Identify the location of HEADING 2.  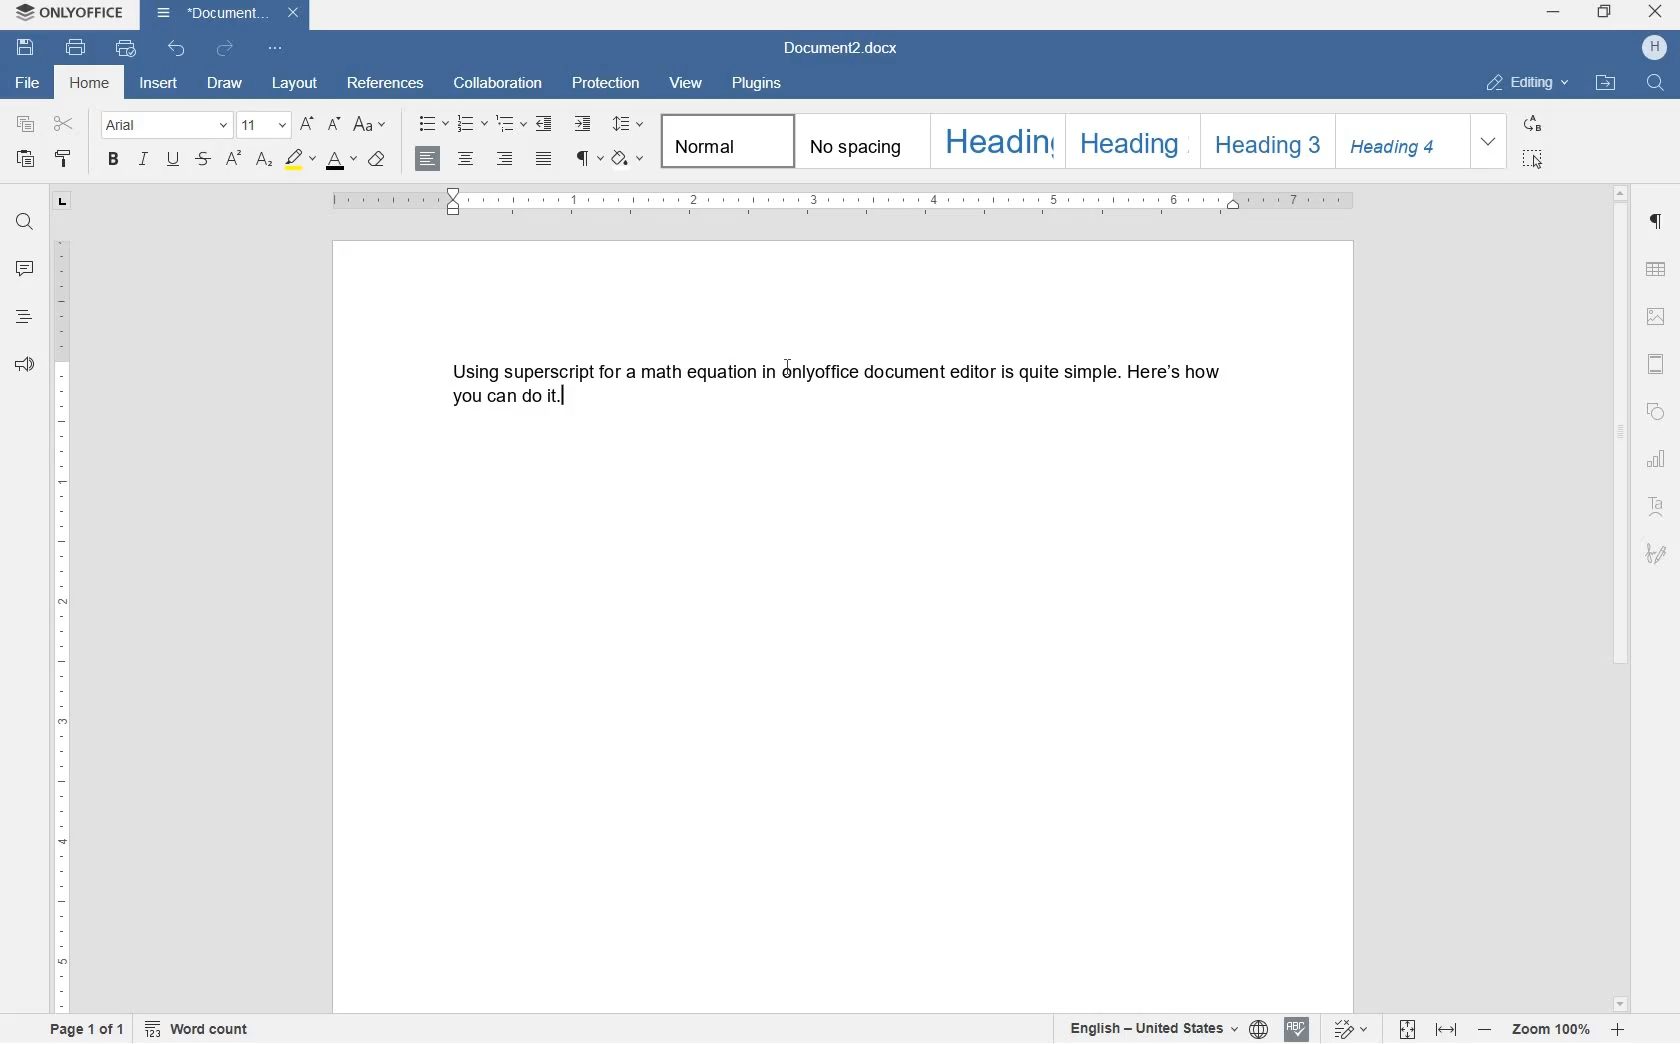
(1127, 140).